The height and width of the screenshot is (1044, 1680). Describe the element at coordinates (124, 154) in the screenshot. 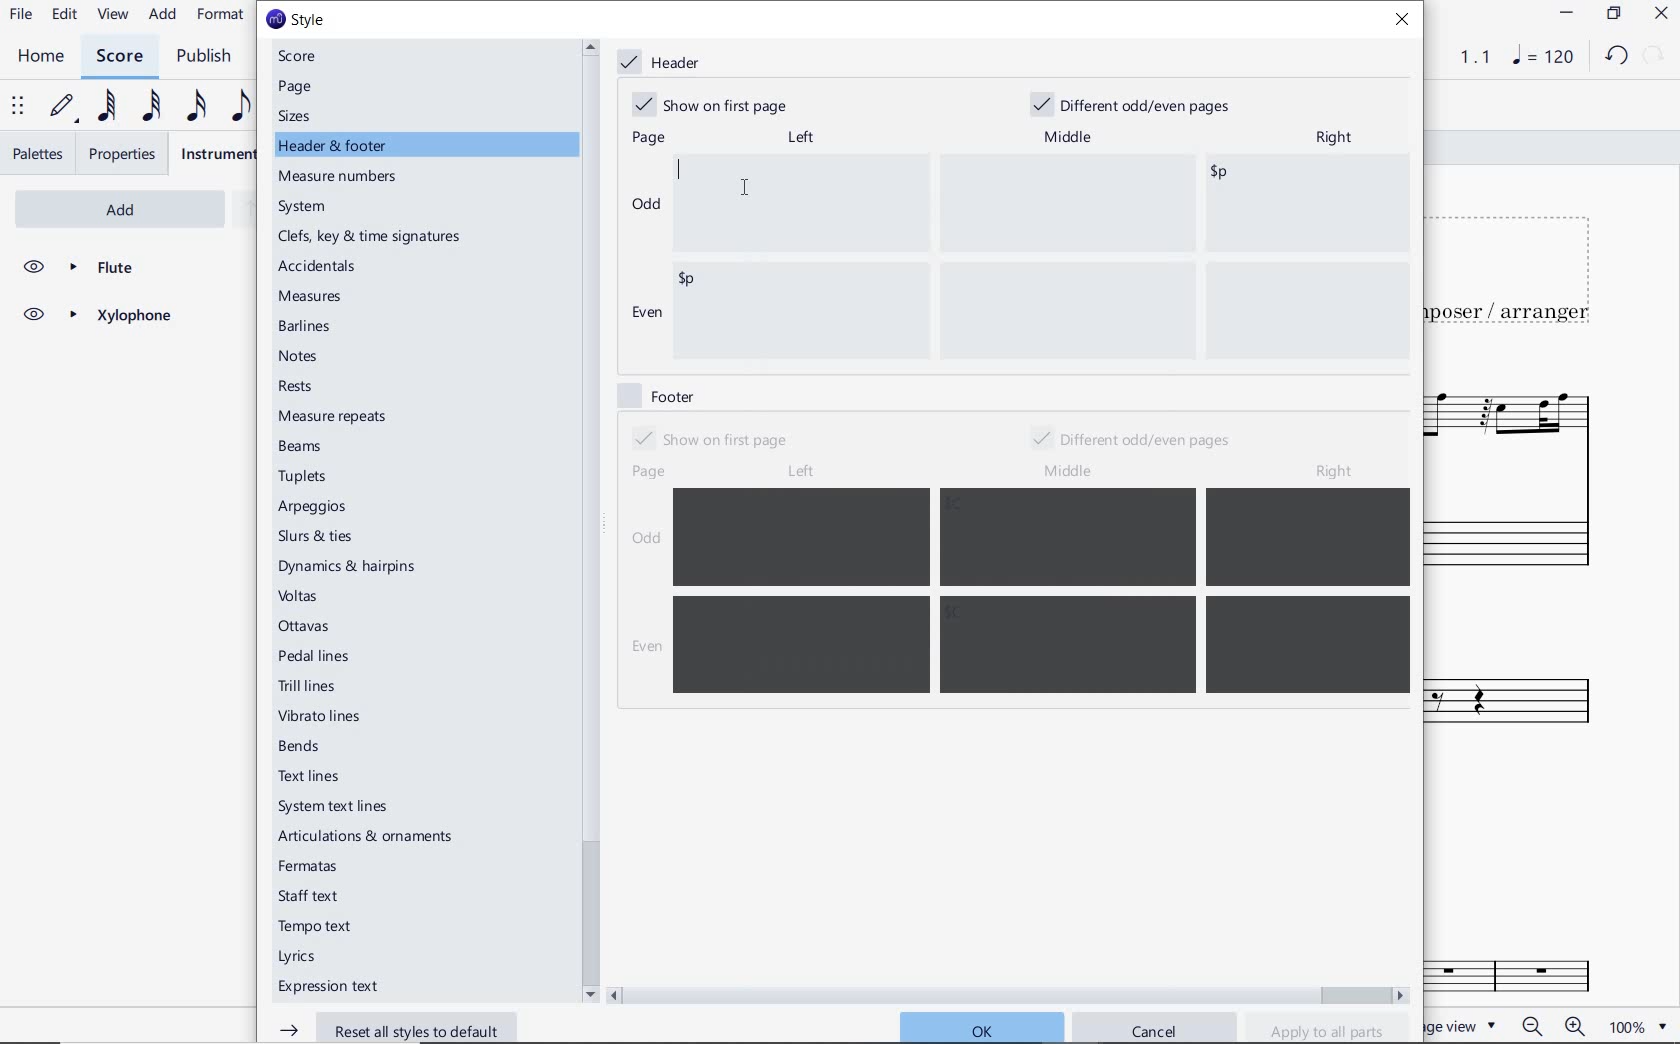

I see `PROPERTIES` at that location.